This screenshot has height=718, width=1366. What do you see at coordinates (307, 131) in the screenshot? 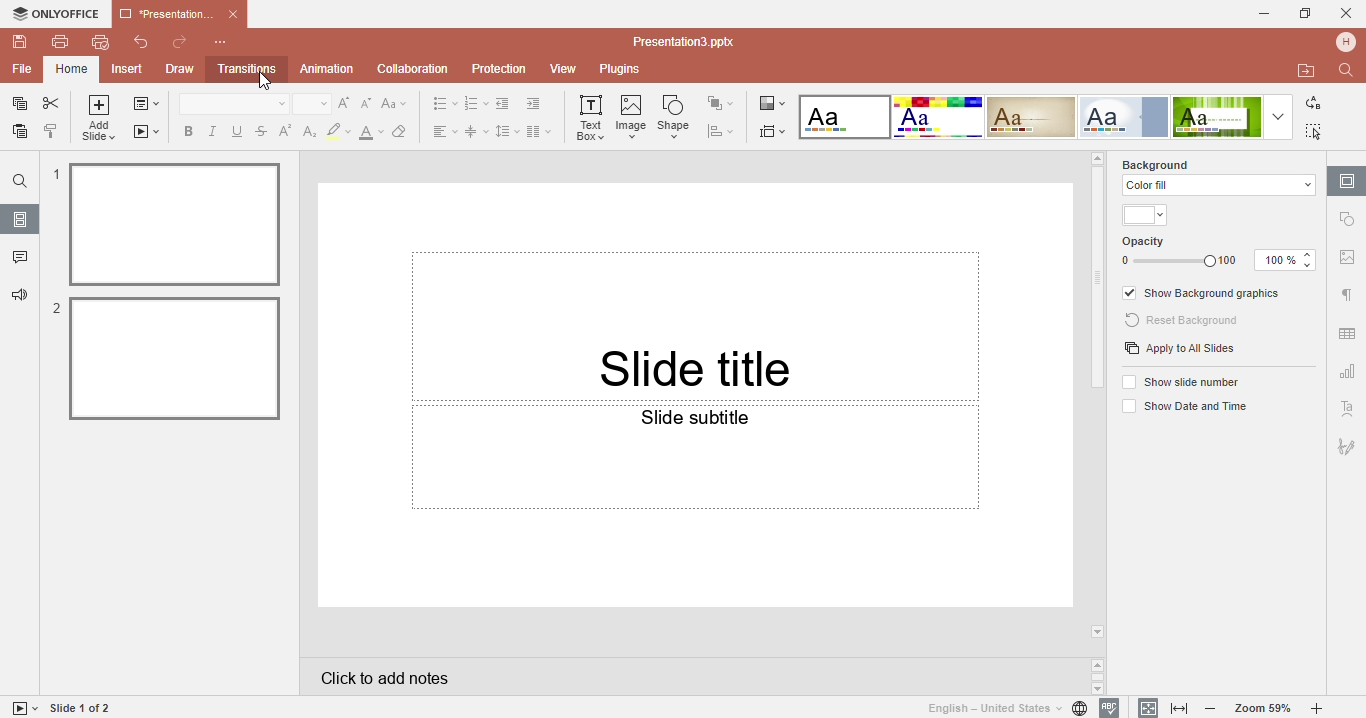
I see `Subscript` at bounding box center [307, 131].